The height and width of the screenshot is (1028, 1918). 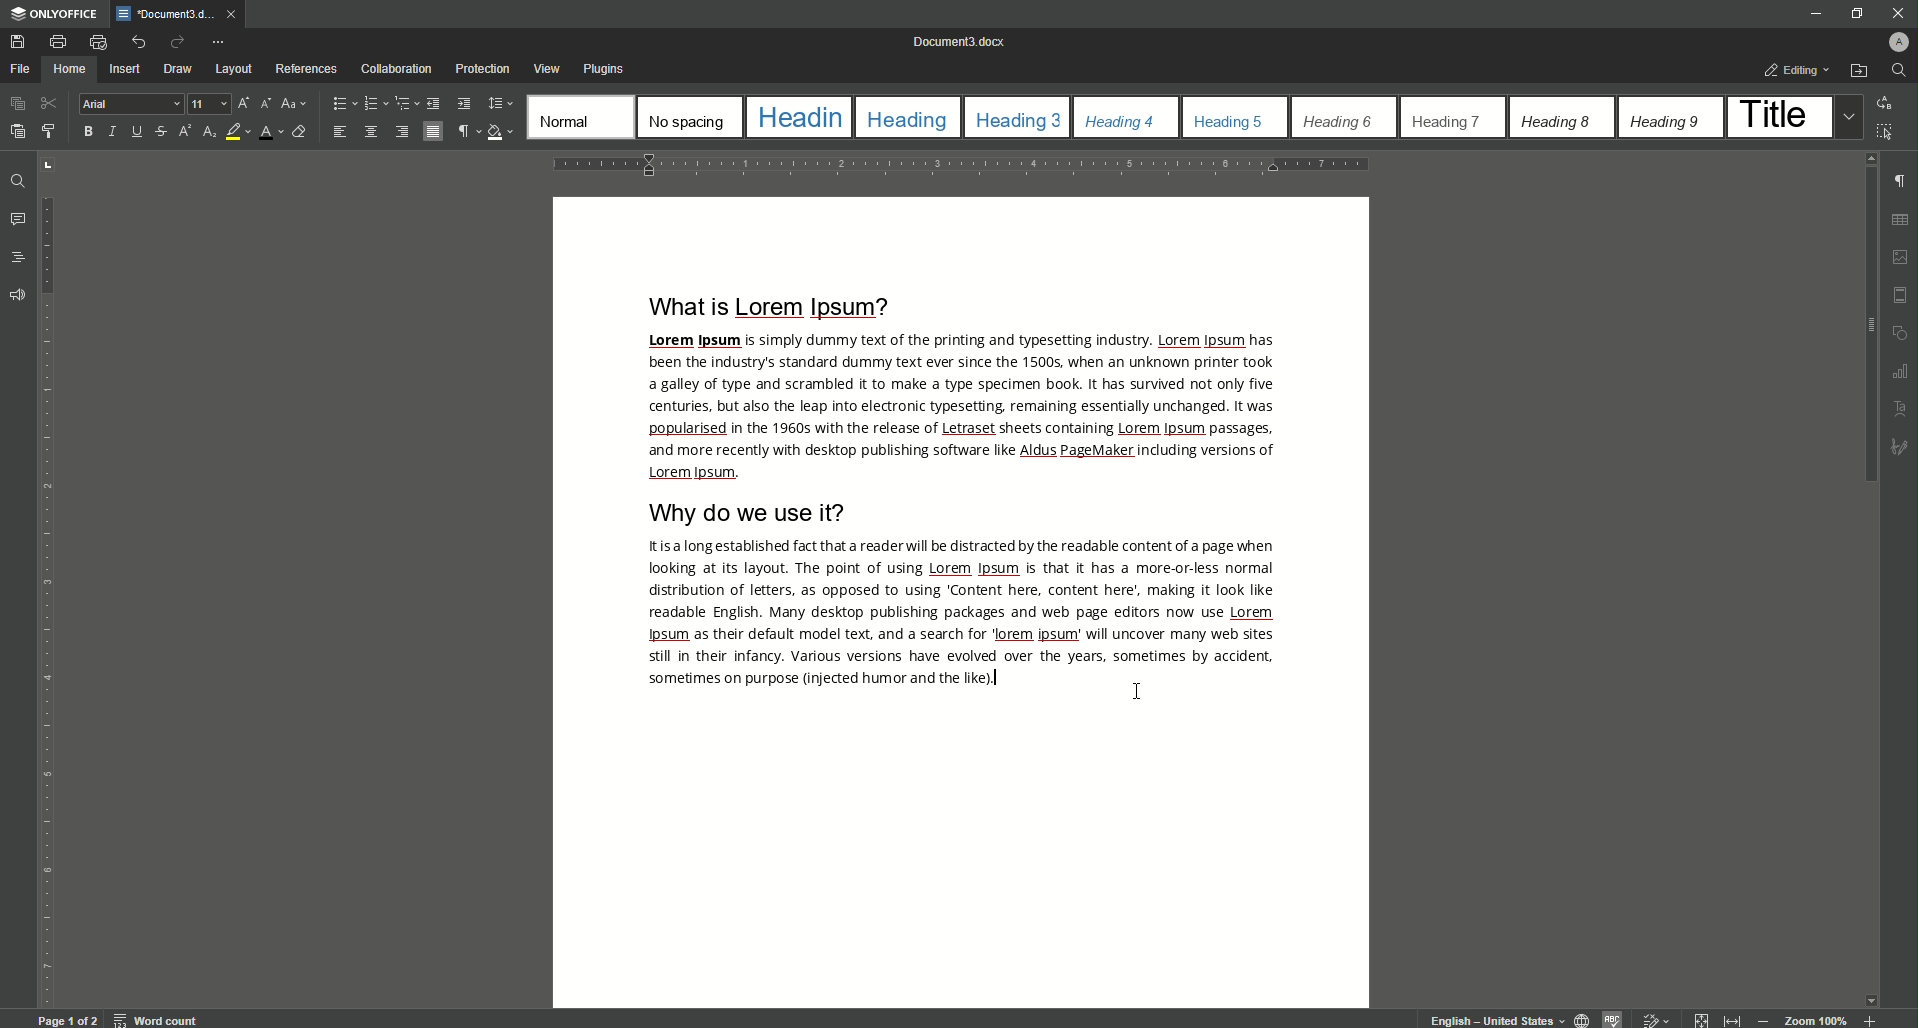 What do you see at coordinates (113, 133) in the screenshot?
I see `Italics` at bounding box center [113, 133].